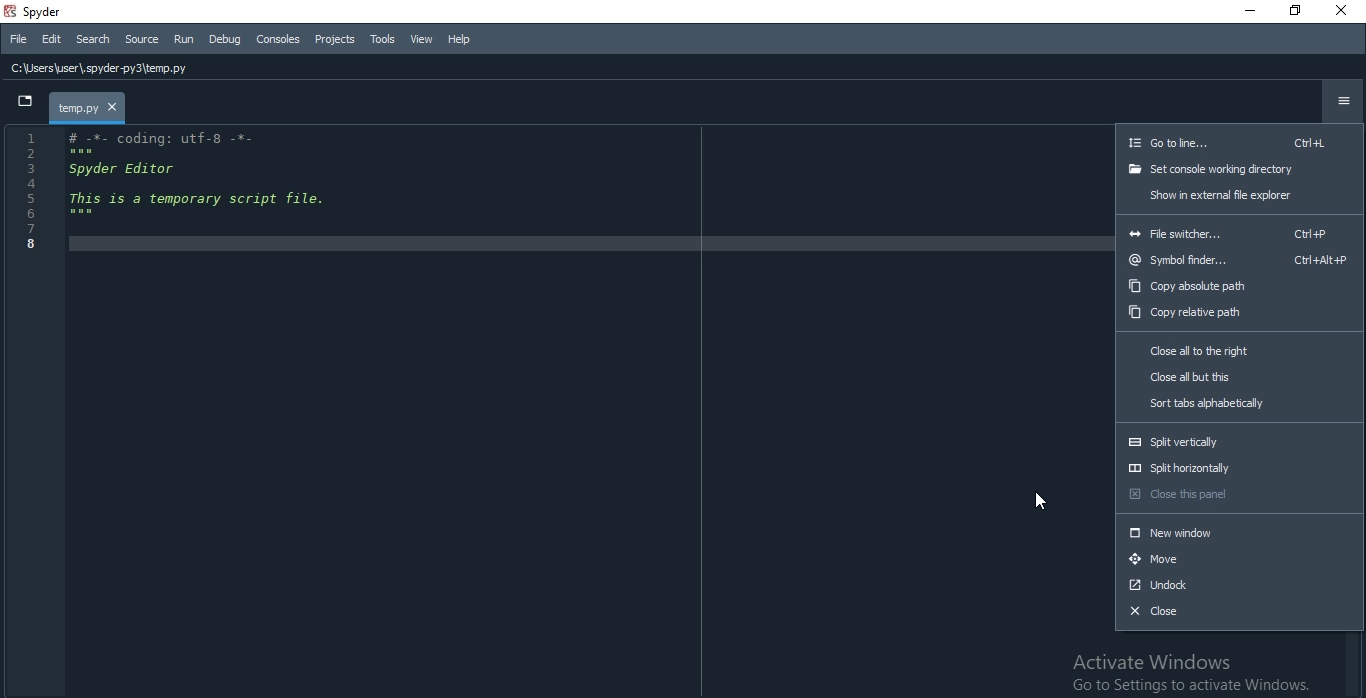  Describe the element at coordinates (1243, 285) in the screenshot. I see `copy absolute path` at that location.